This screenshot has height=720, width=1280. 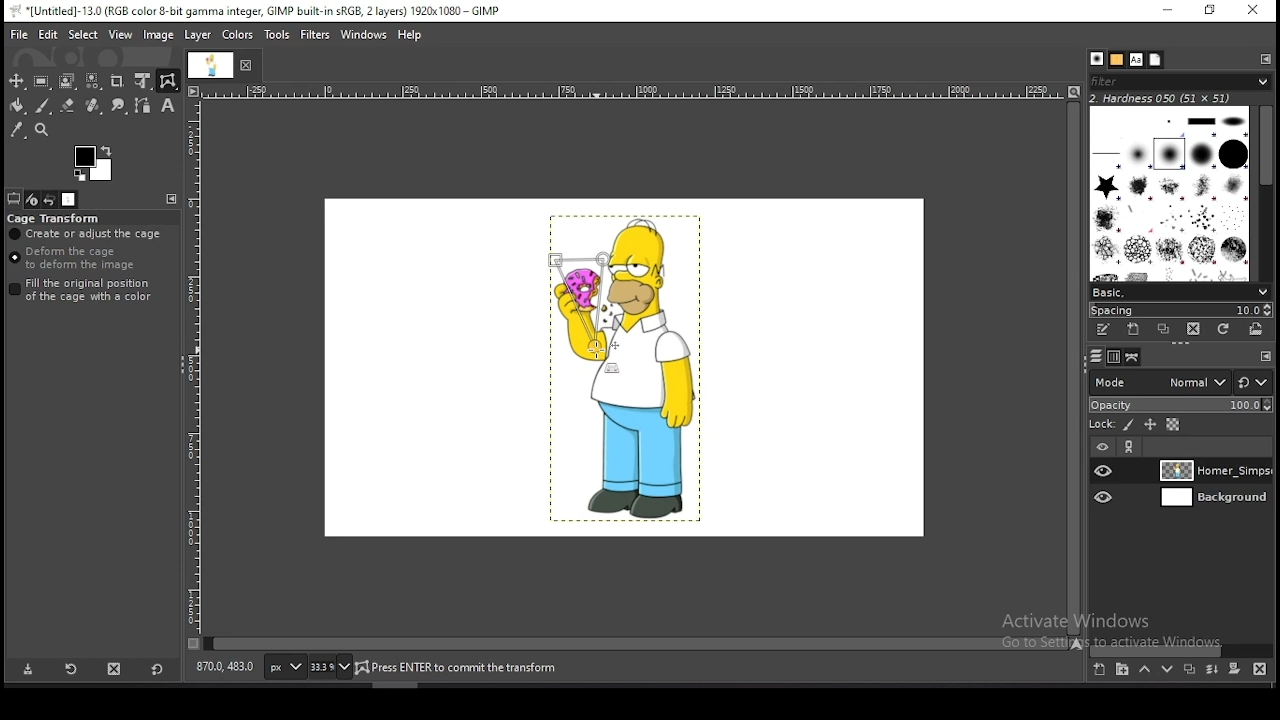 I want to click on configure this tab, so click(x=1264, y=355).